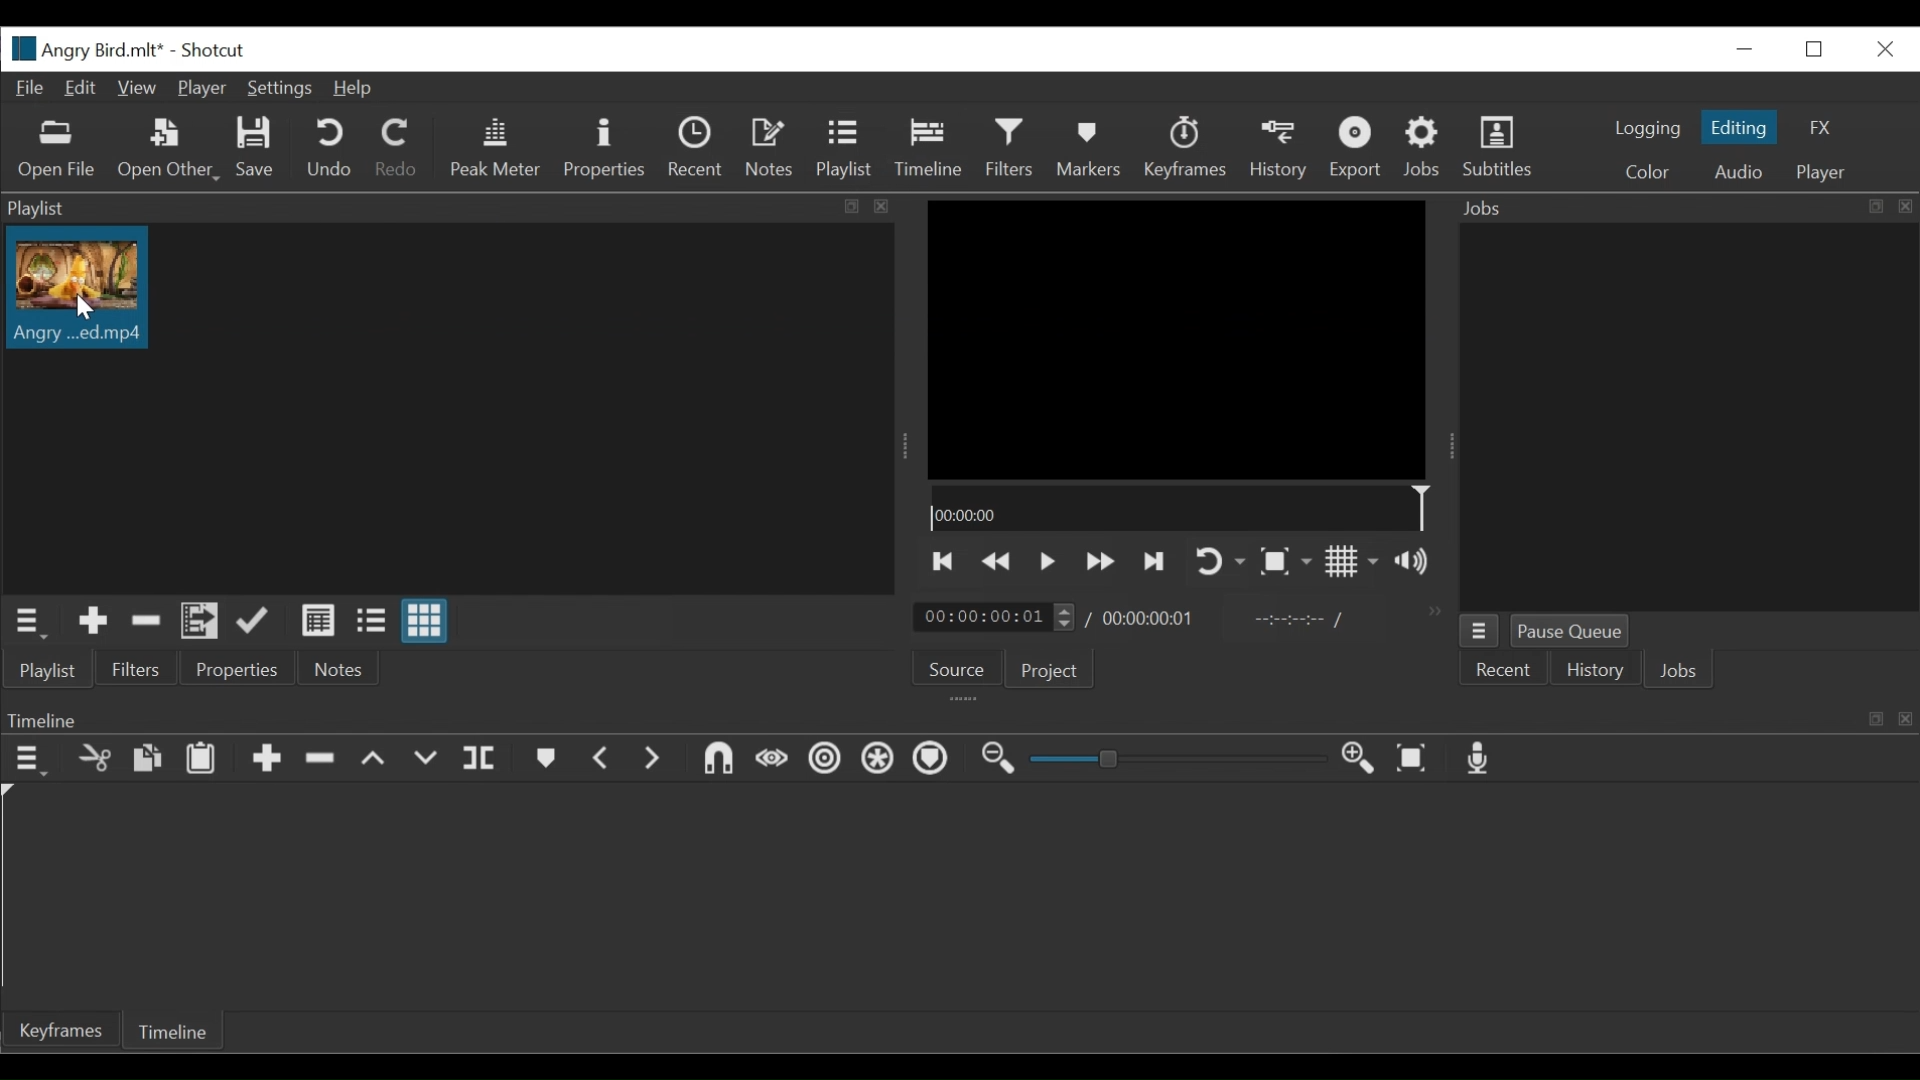 The width and height of the screenshot is (1920, 1080). I want to click on Scrub while dragging, so click(775, 758).